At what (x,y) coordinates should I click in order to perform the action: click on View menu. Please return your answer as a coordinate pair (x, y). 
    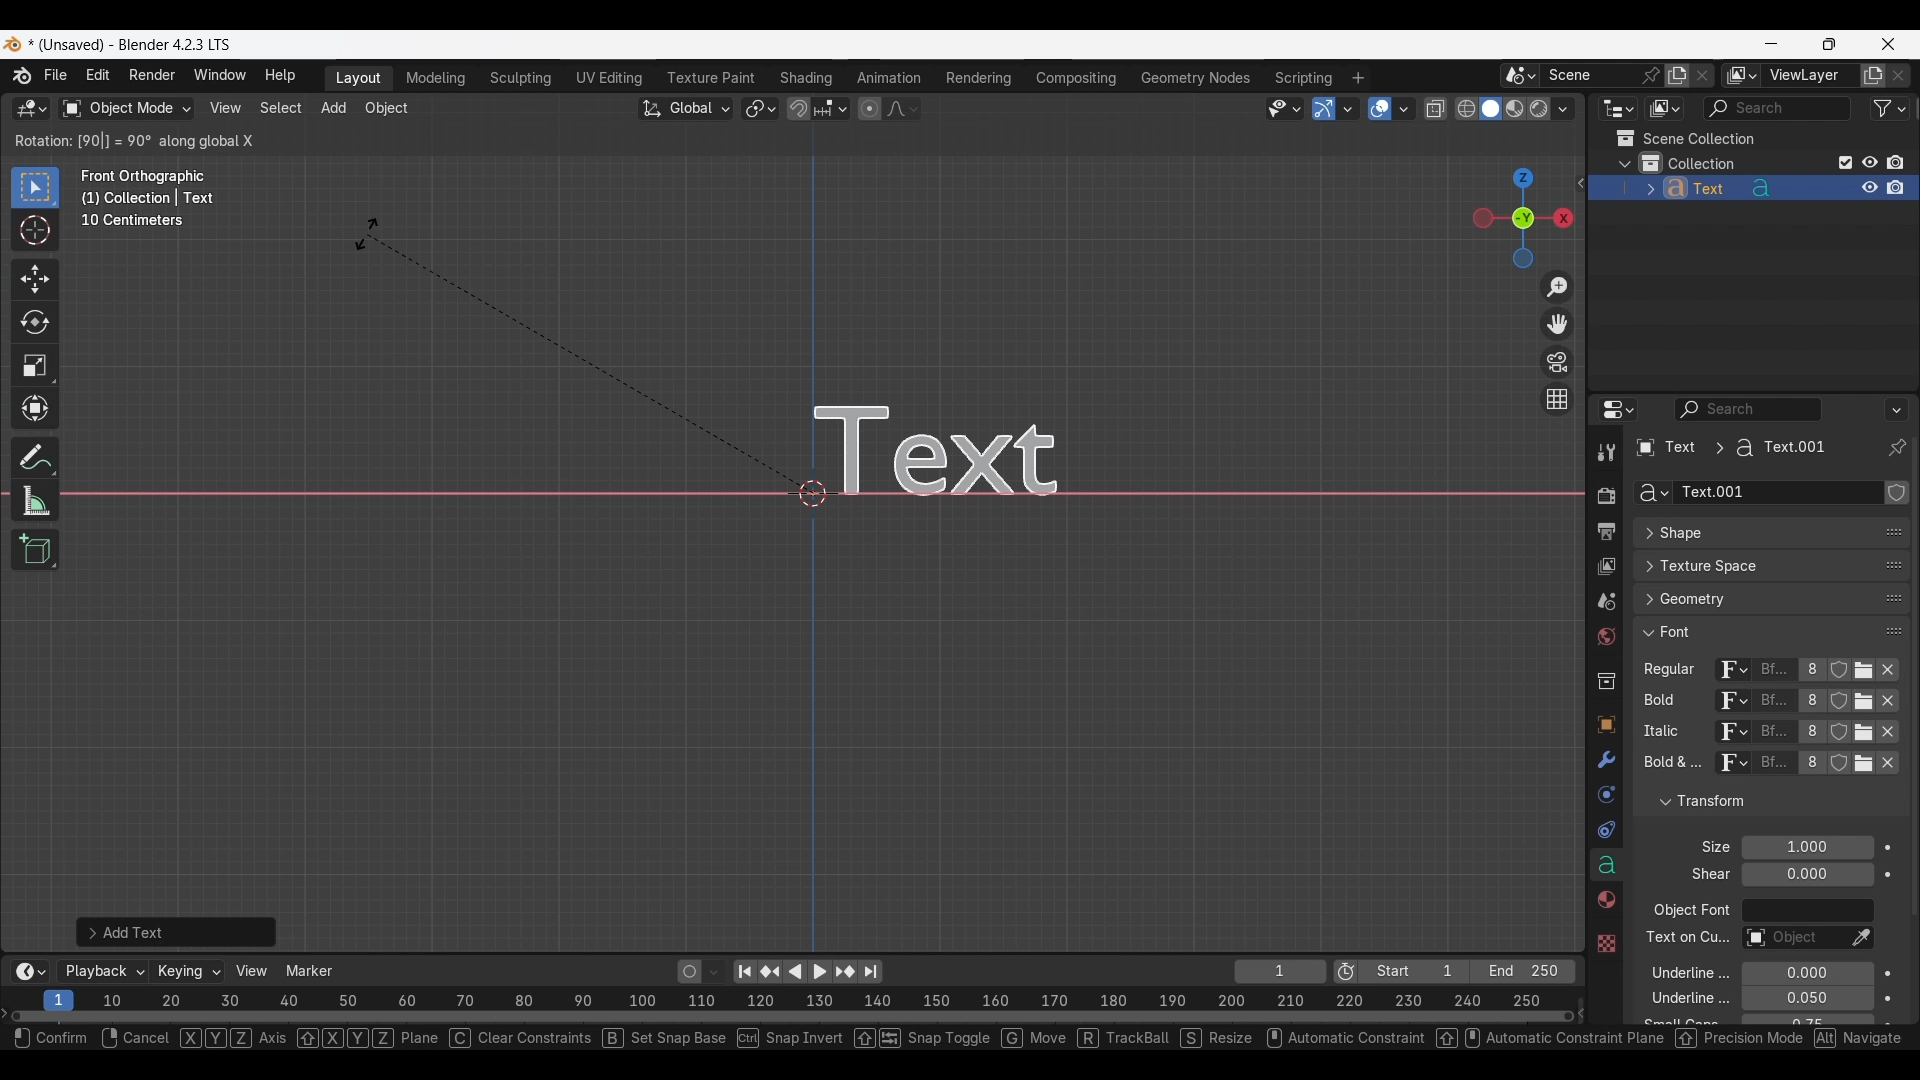
    Looking at the image, I should click on (224, 108).